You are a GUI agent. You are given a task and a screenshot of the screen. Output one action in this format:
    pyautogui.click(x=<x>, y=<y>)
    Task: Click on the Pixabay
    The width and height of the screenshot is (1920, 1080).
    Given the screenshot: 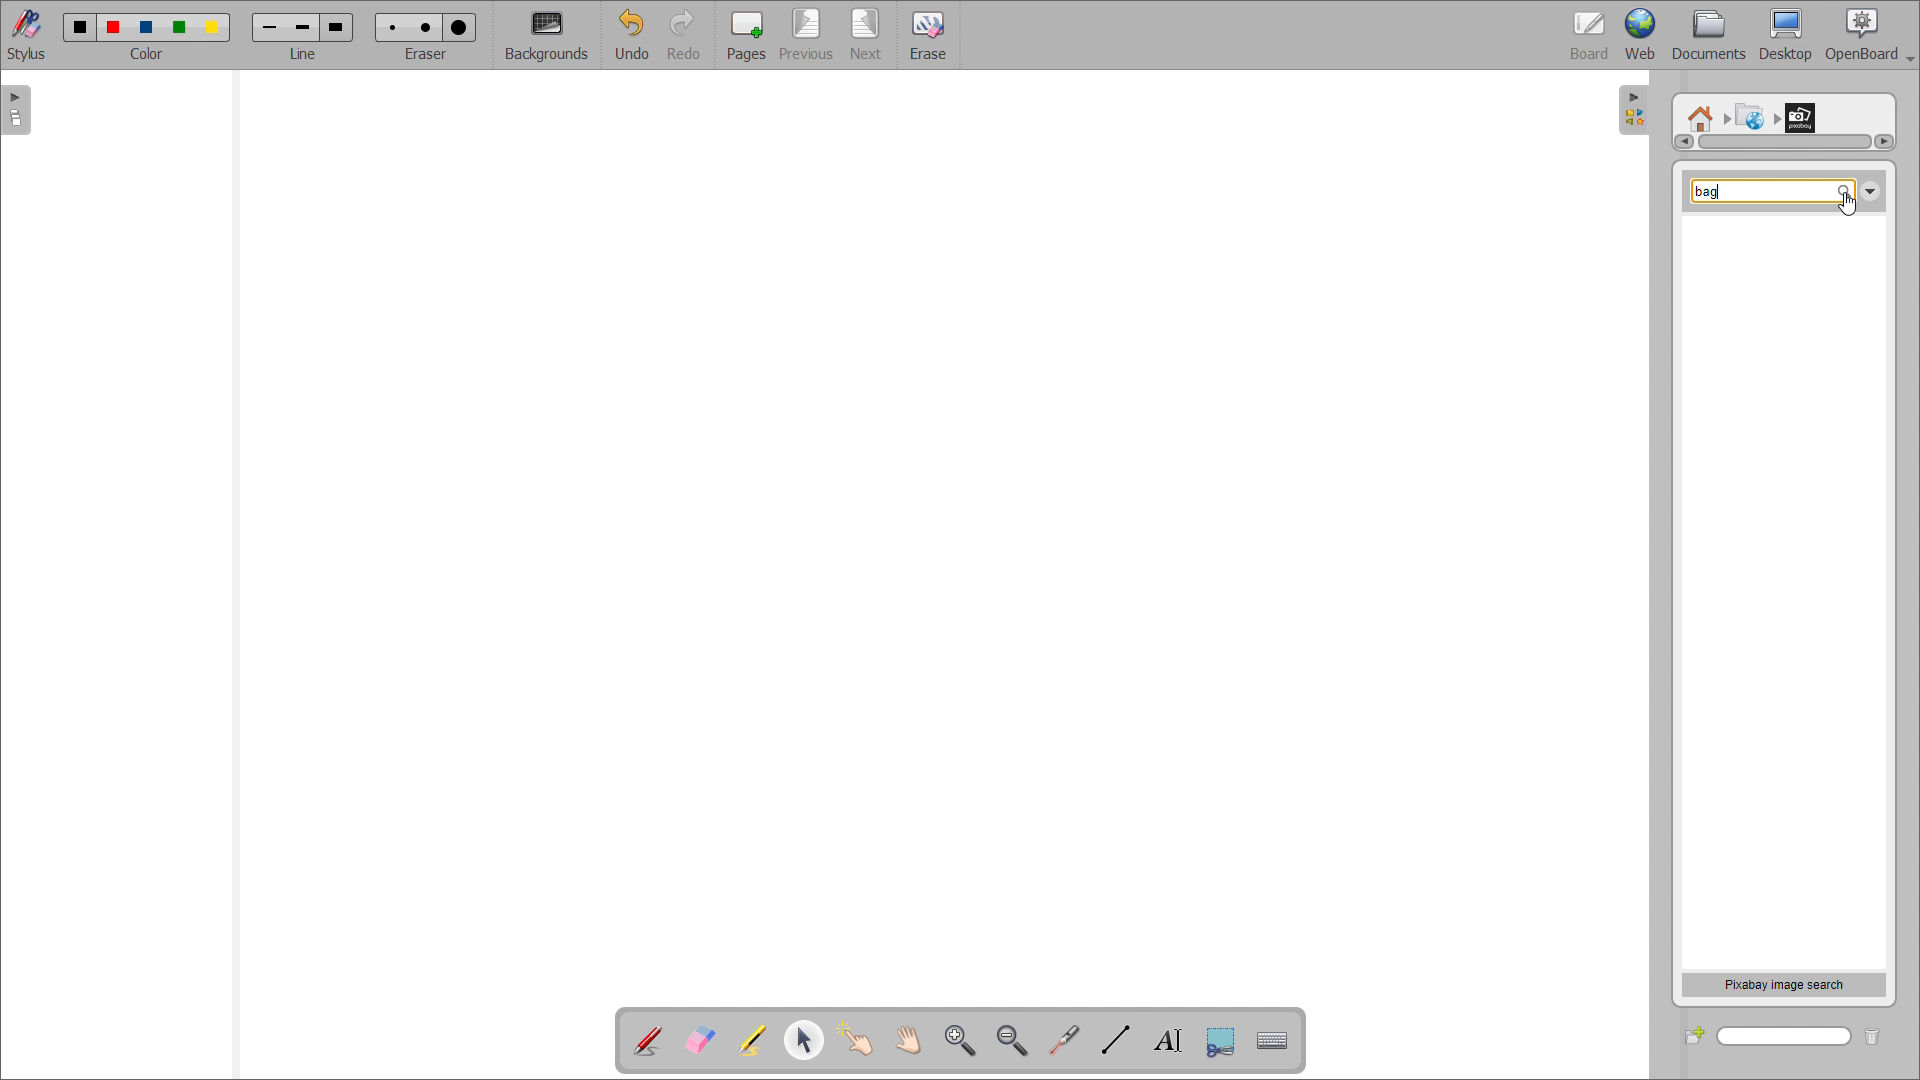 What is the action you would take?
    pyautogui.click(x=1805, y=113)
    